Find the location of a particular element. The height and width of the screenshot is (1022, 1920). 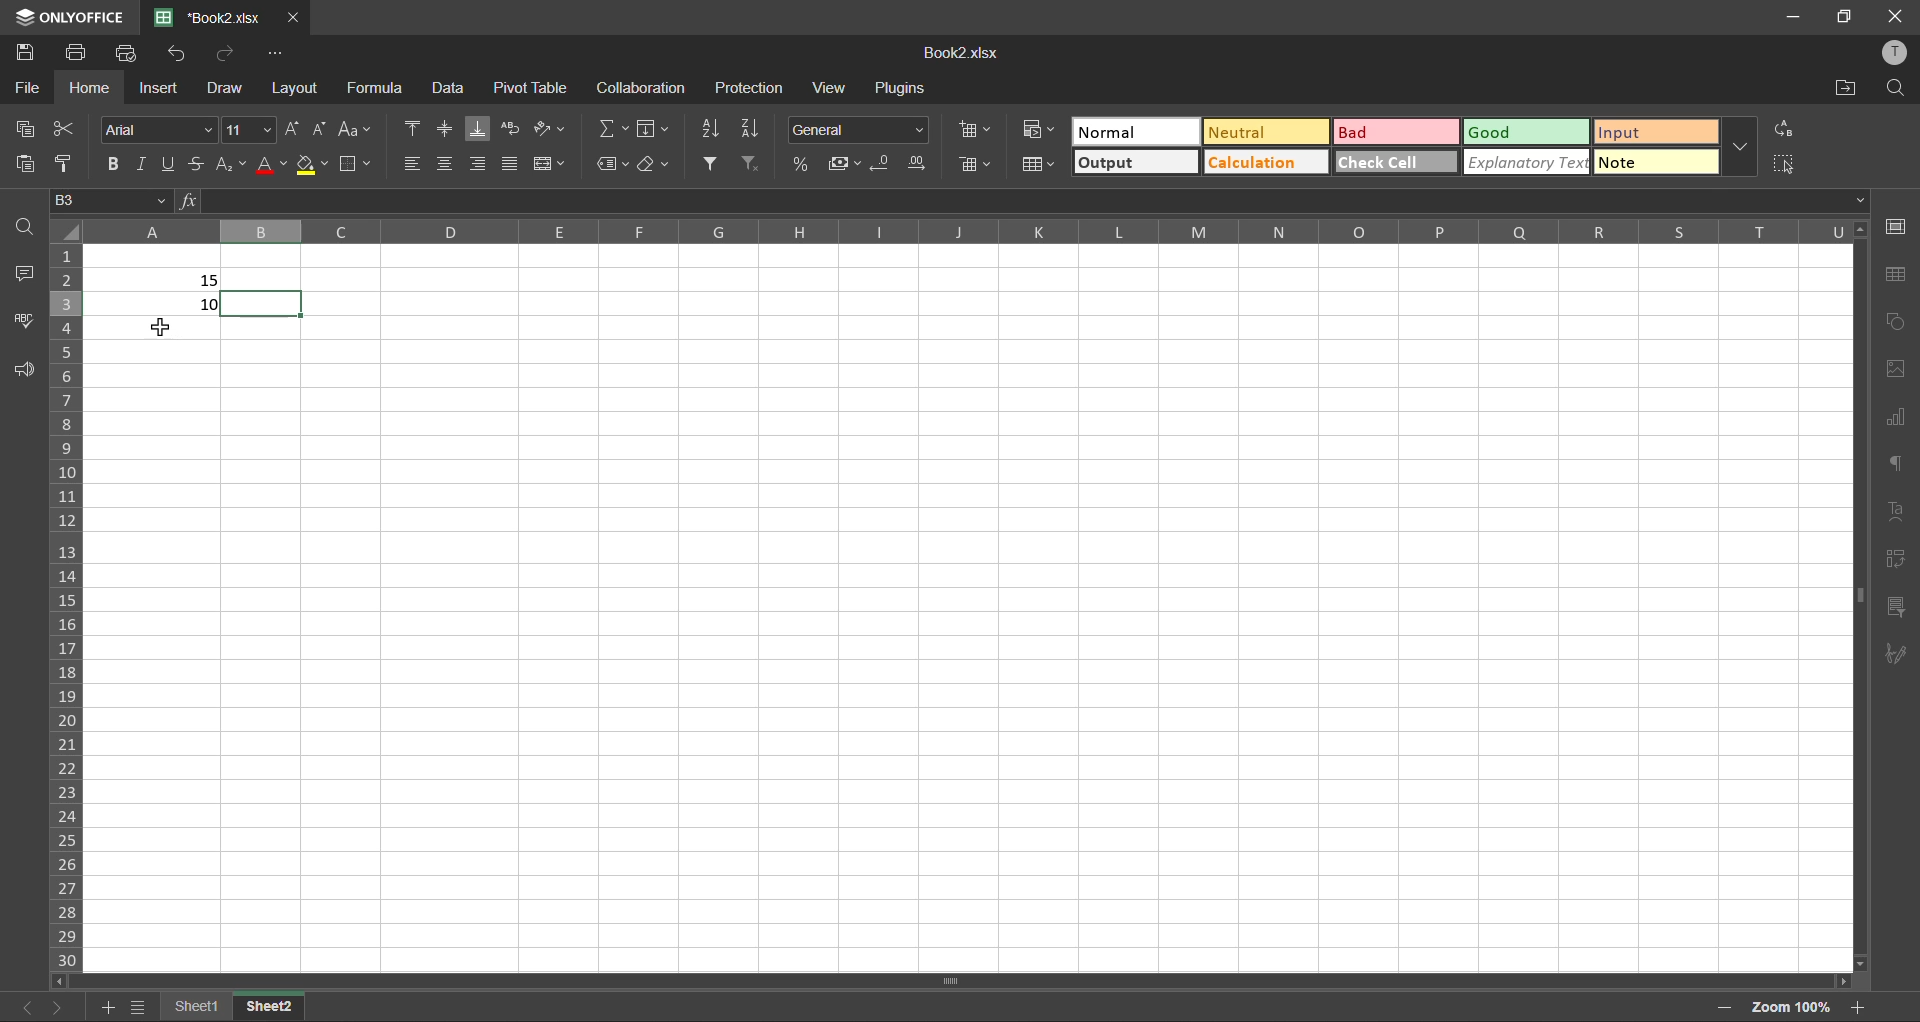

plugins is located at coordinates (903, 88).